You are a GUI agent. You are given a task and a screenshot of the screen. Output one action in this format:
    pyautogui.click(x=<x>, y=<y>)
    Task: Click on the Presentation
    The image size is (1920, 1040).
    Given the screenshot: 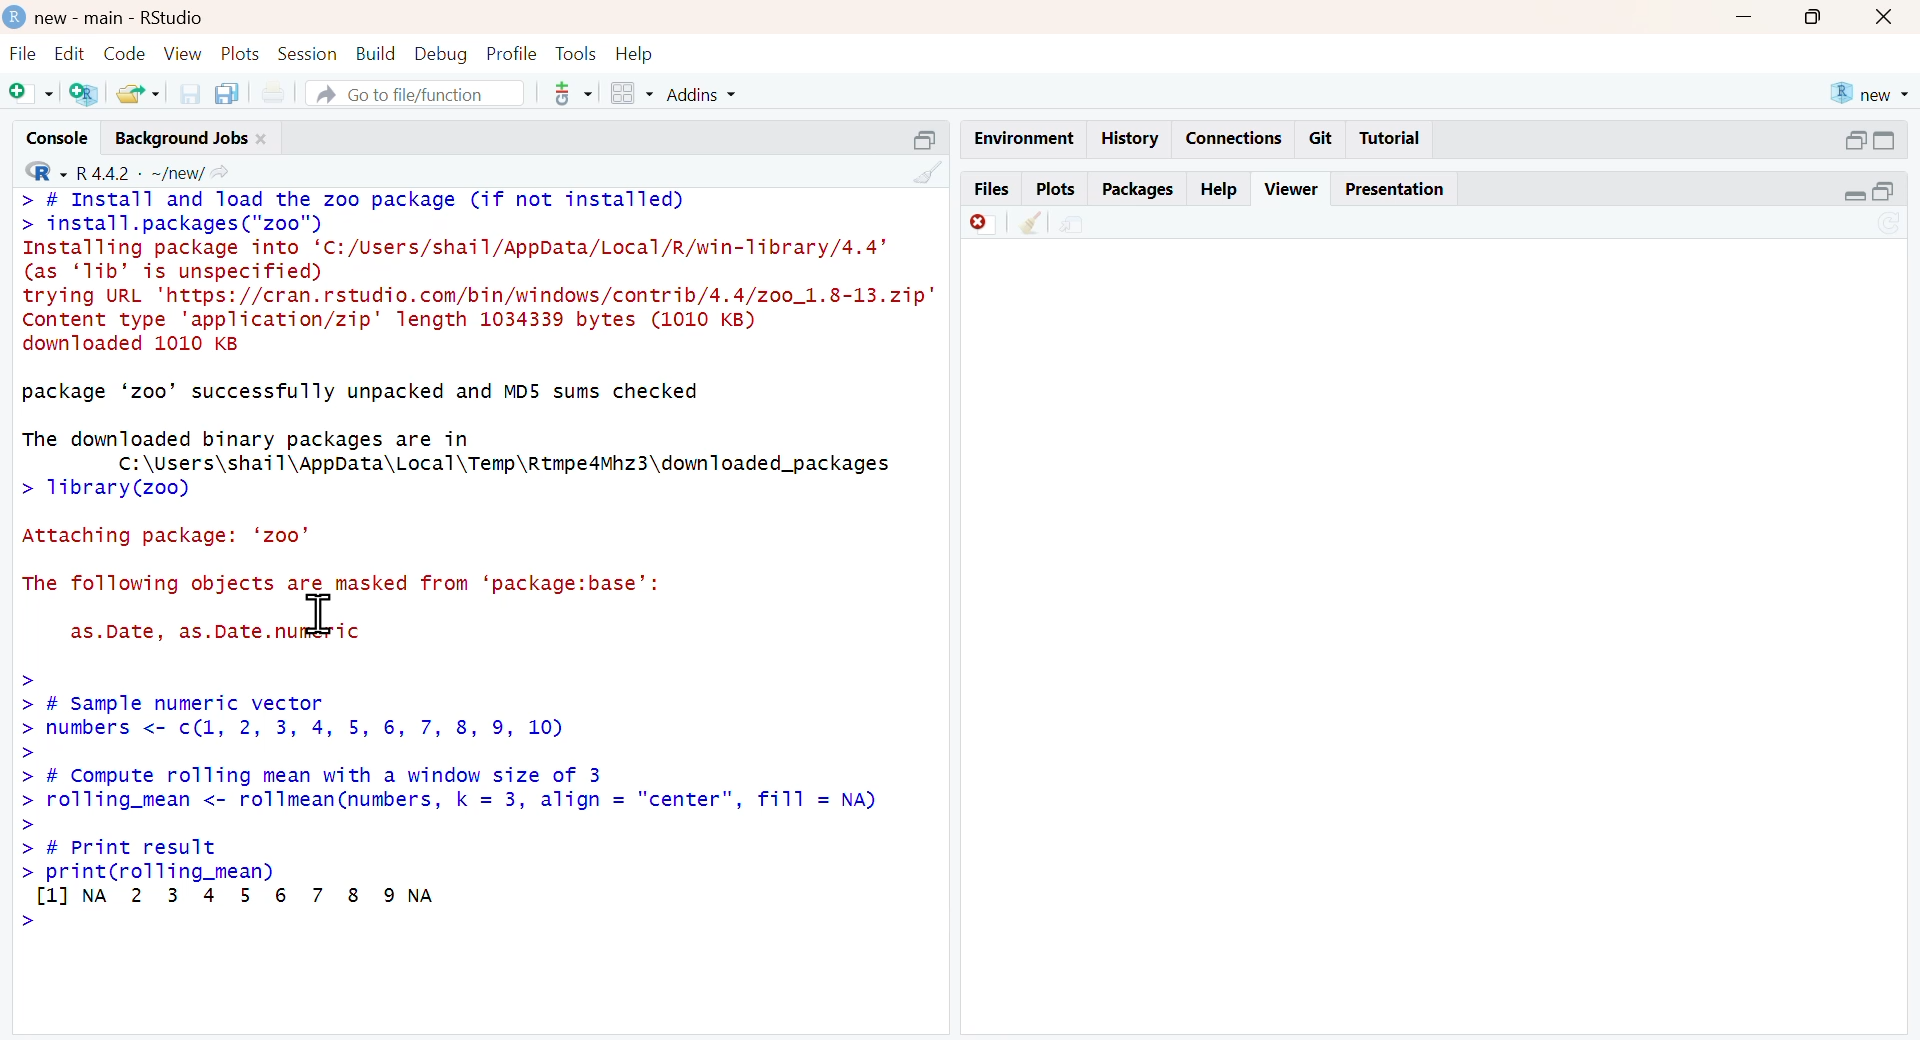 What is the action you would take?
    pyautogui.click(x=1395, y=190)
    